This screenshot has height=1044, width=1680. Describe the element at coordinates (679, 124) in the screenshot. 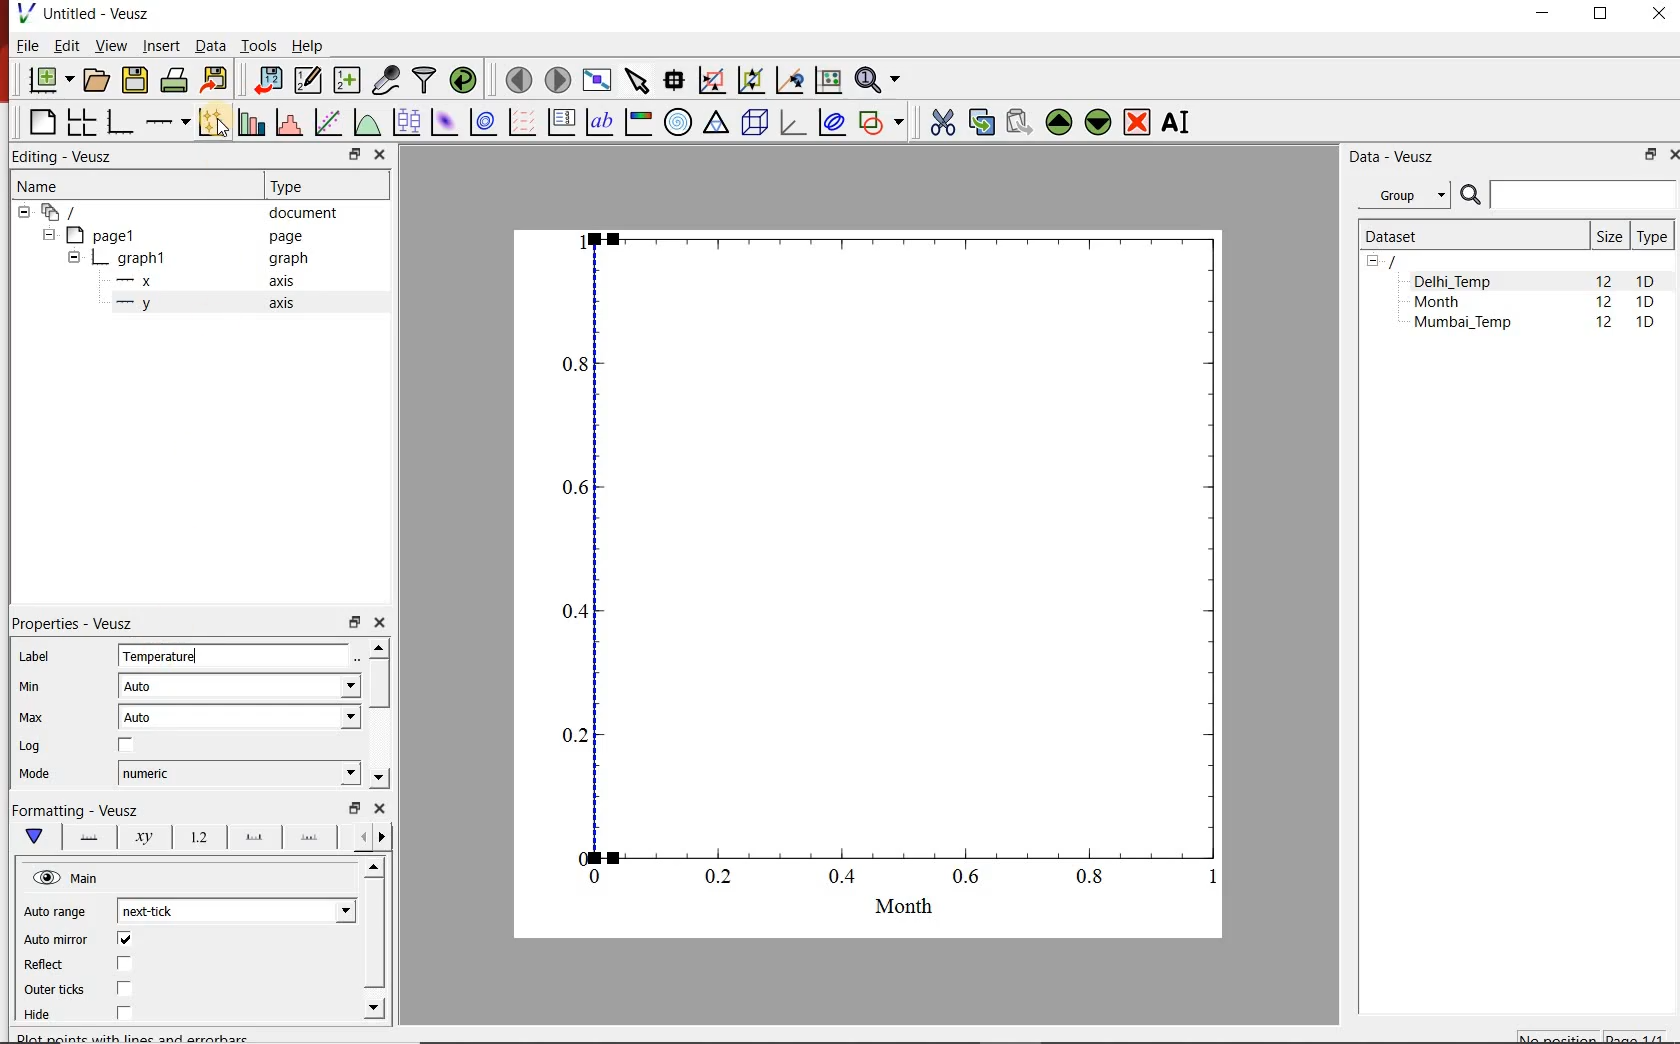

I see `polar graph` at that location.